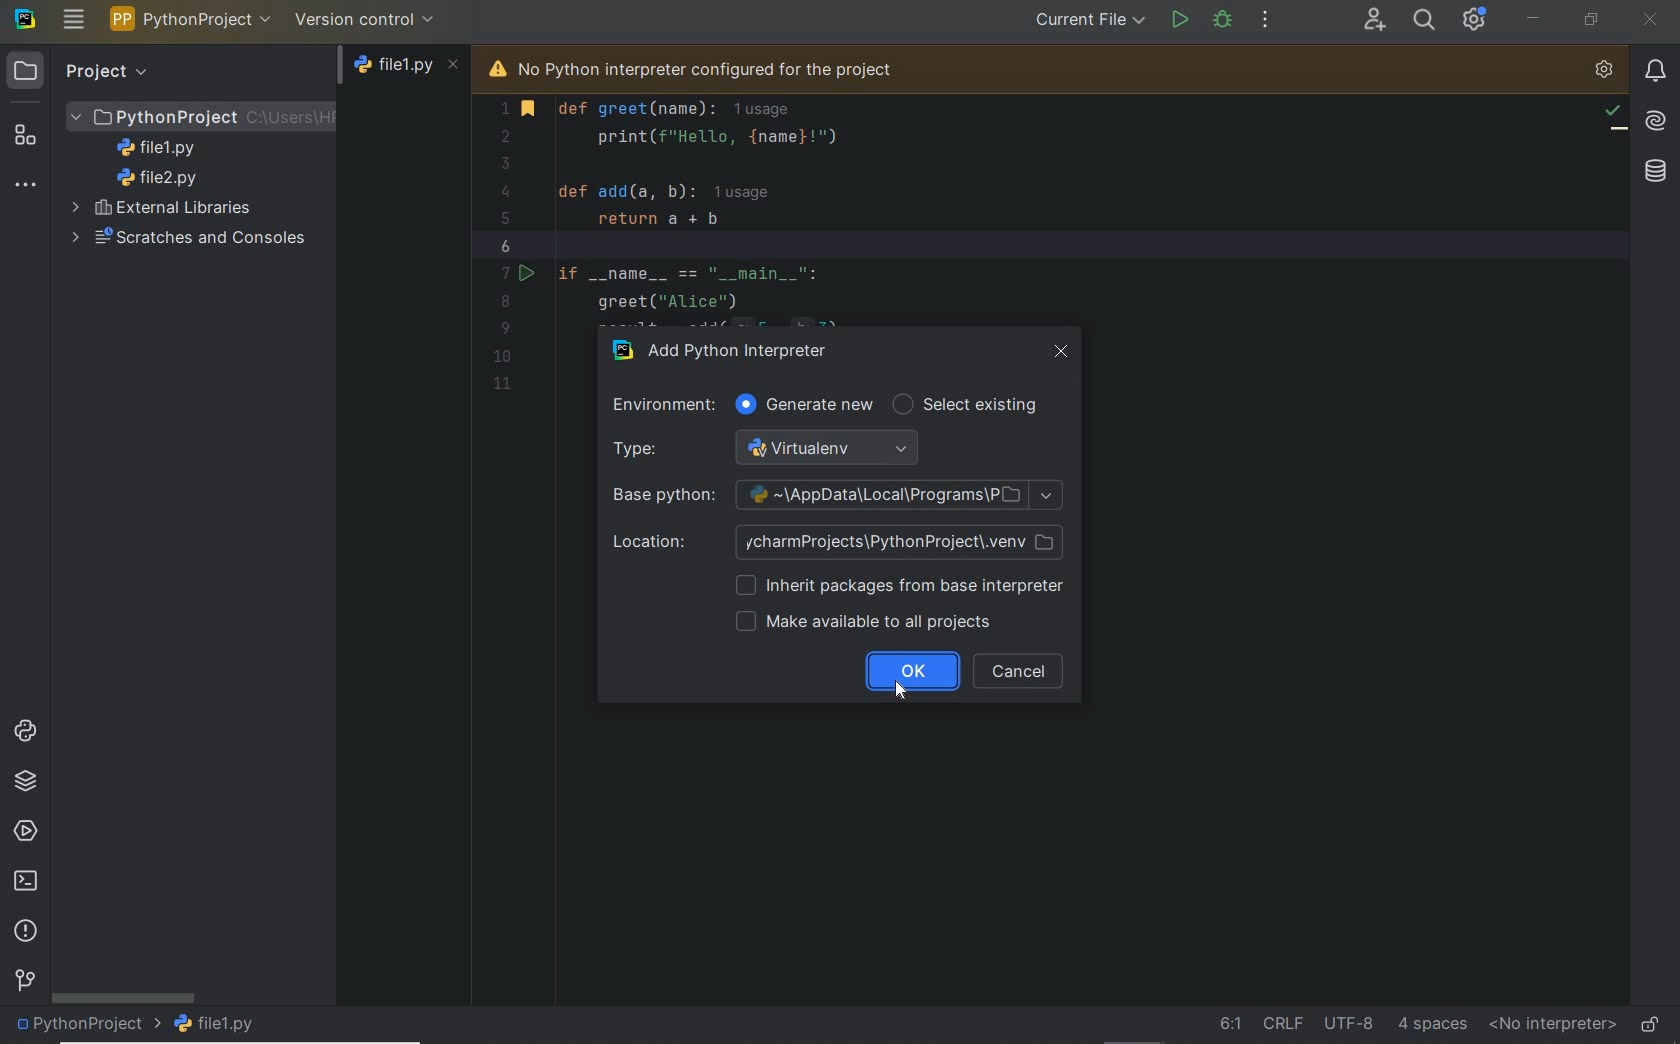 This screenshot has width=1680, height=1044. What do you see at coordinates (408, 70) in the screenshot?
I see `file name` at bounding box center [408, 70].